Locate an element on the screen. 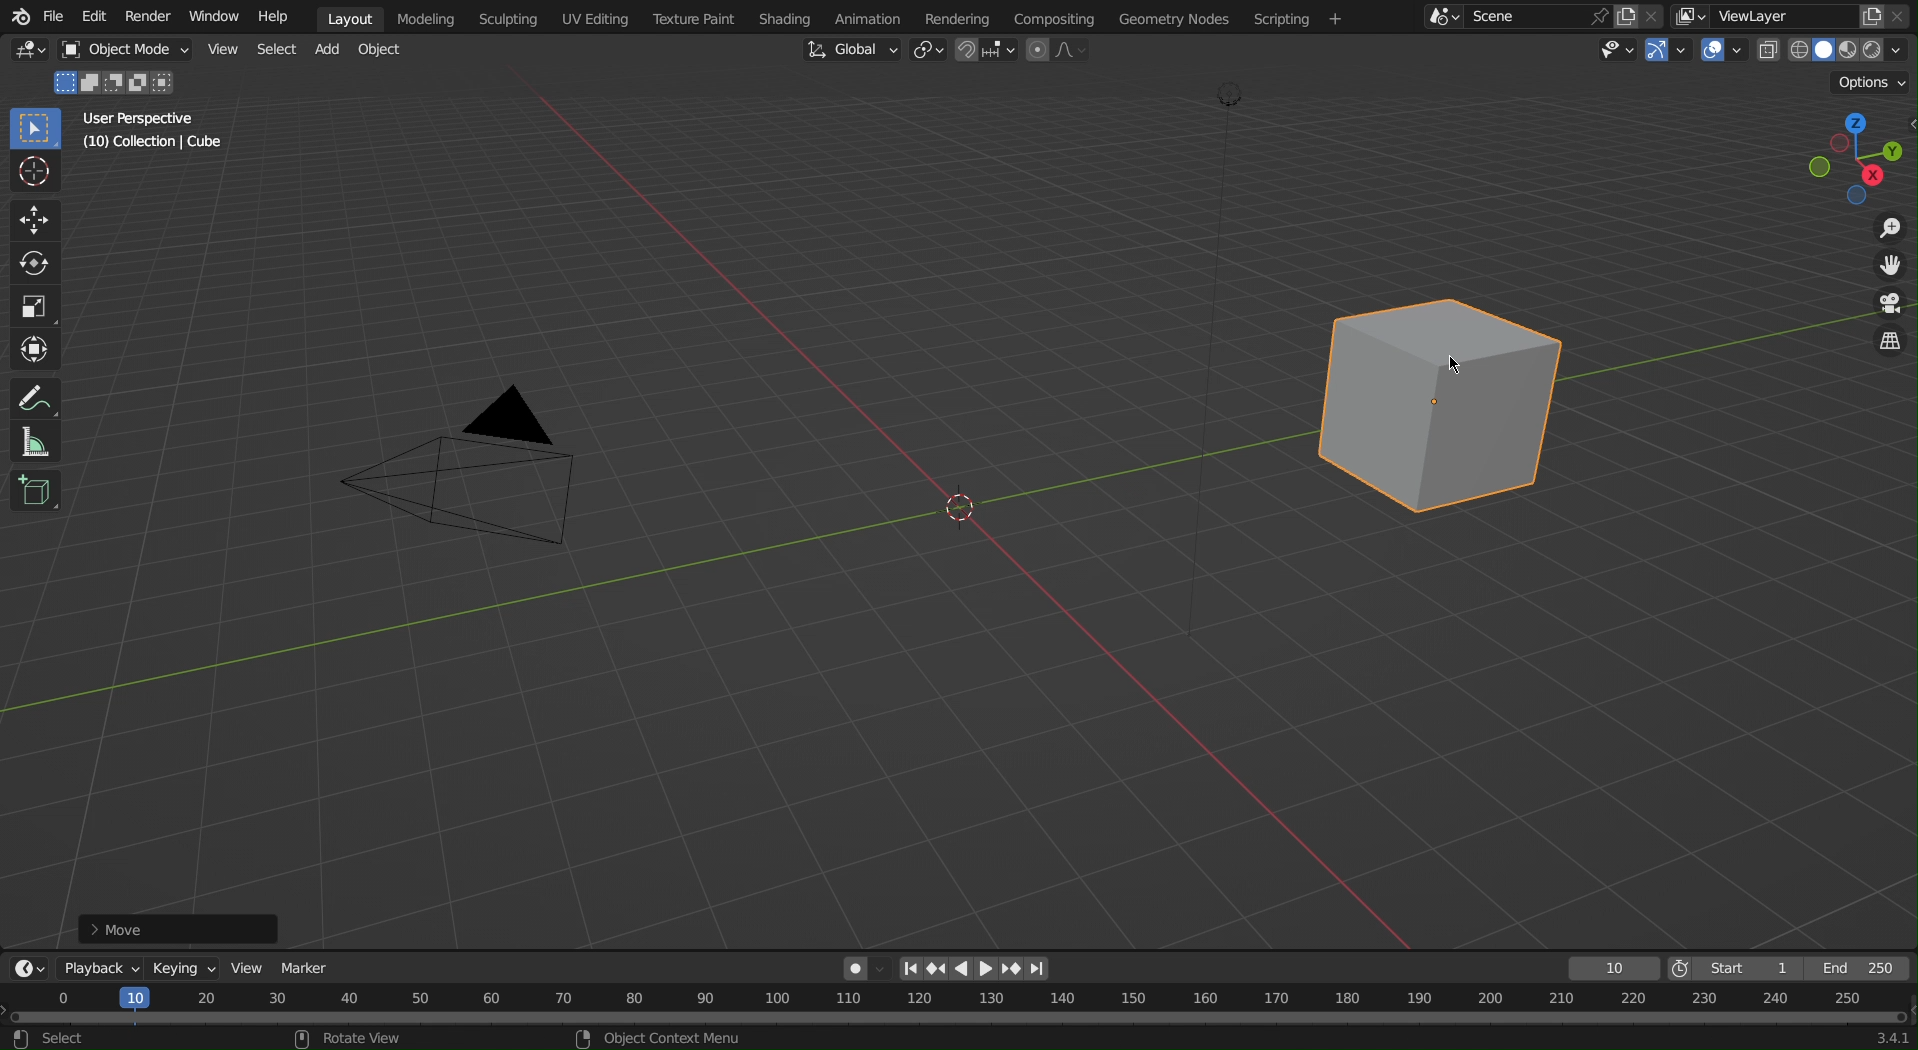 The image size is (1918, 1050). Playback is located at coordinates (95, 968).